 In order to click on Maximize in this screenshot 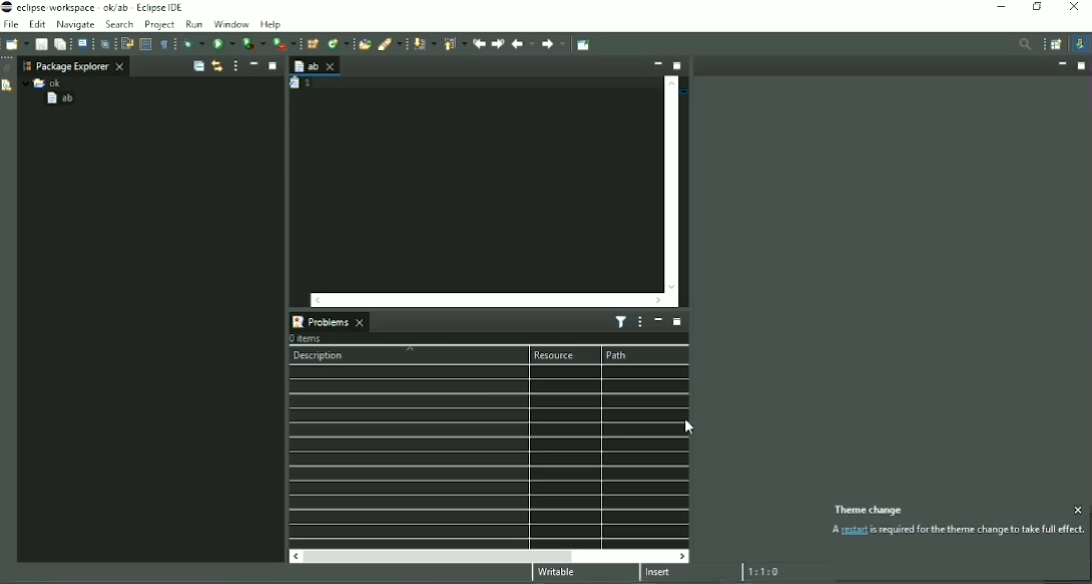, I will do `click(677, 322)`.